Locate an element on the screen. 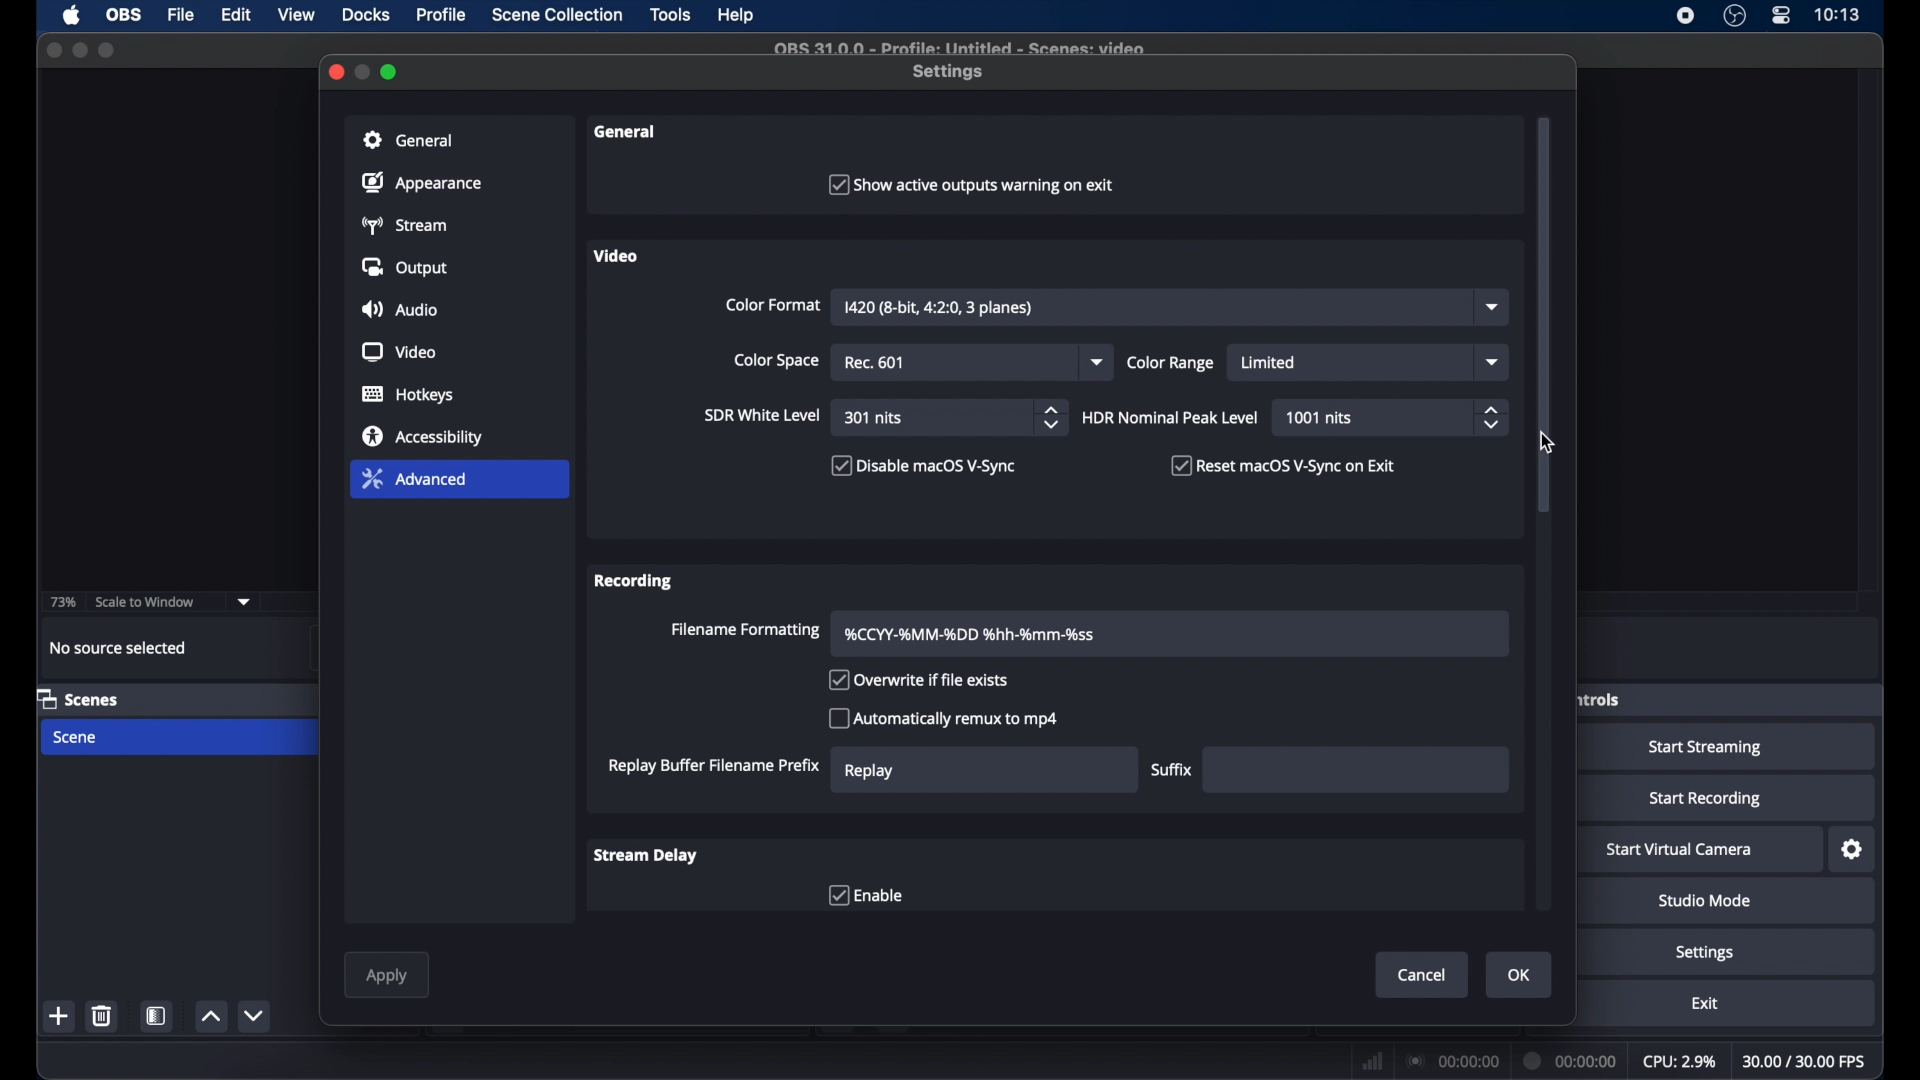 Image resolution: width=1920 pixels, height=1080 pixels. stream delay is located at coordinates (644, 856).